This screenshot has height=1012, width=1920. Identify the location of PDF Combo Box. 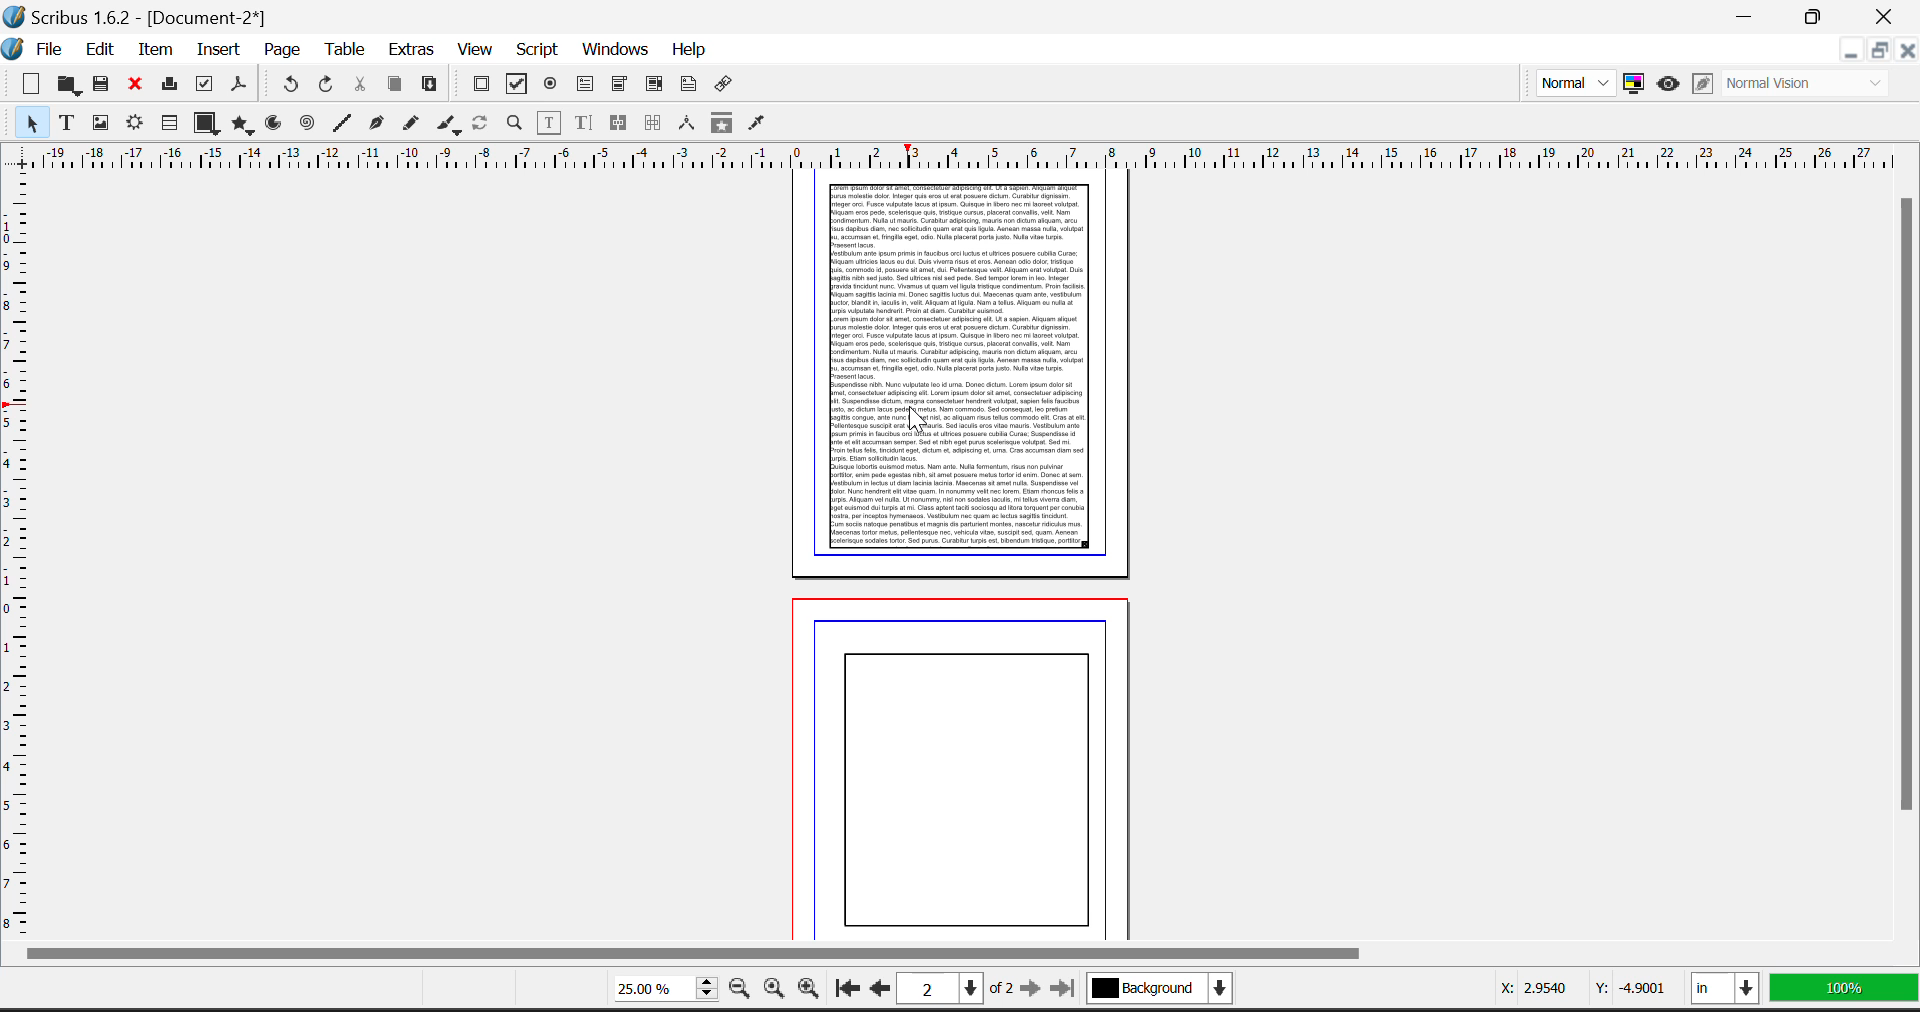
(619, 85).